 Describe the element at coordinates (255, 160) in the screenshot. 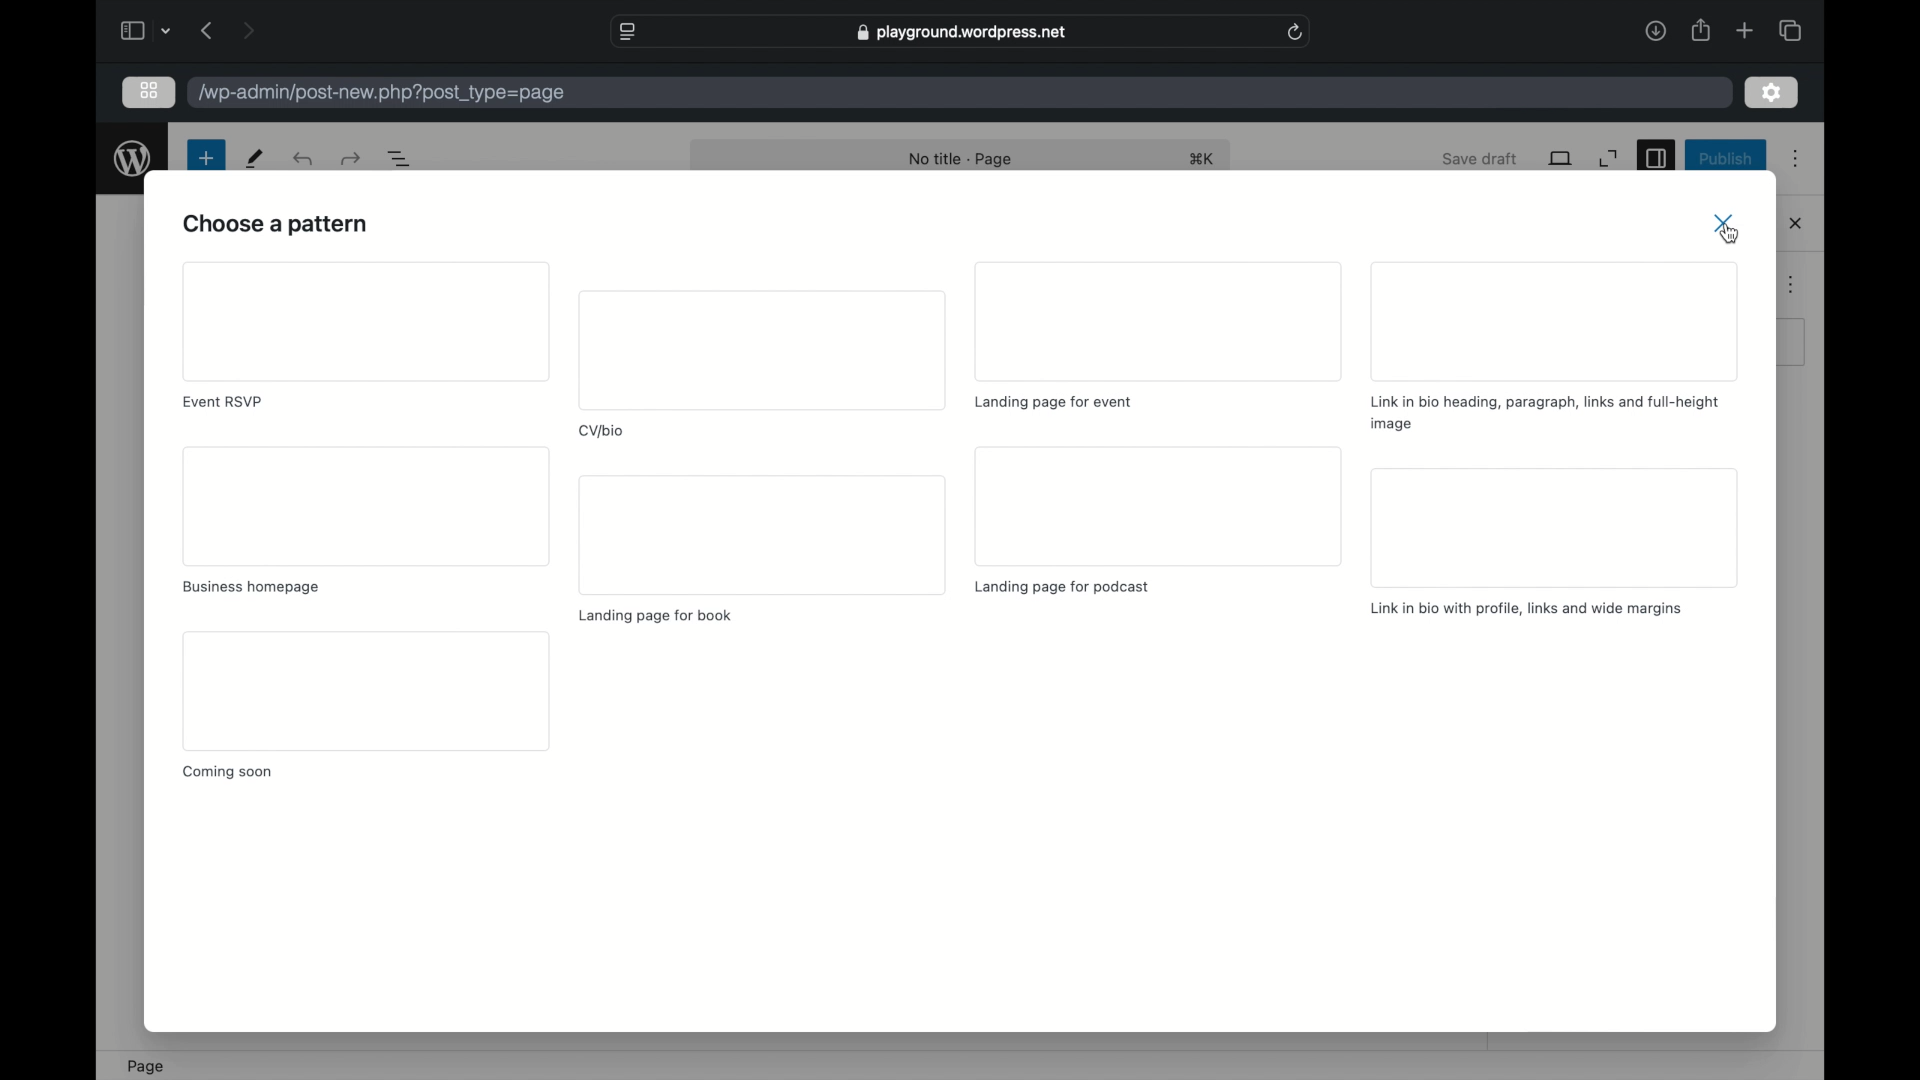

I see `tools` at that location.